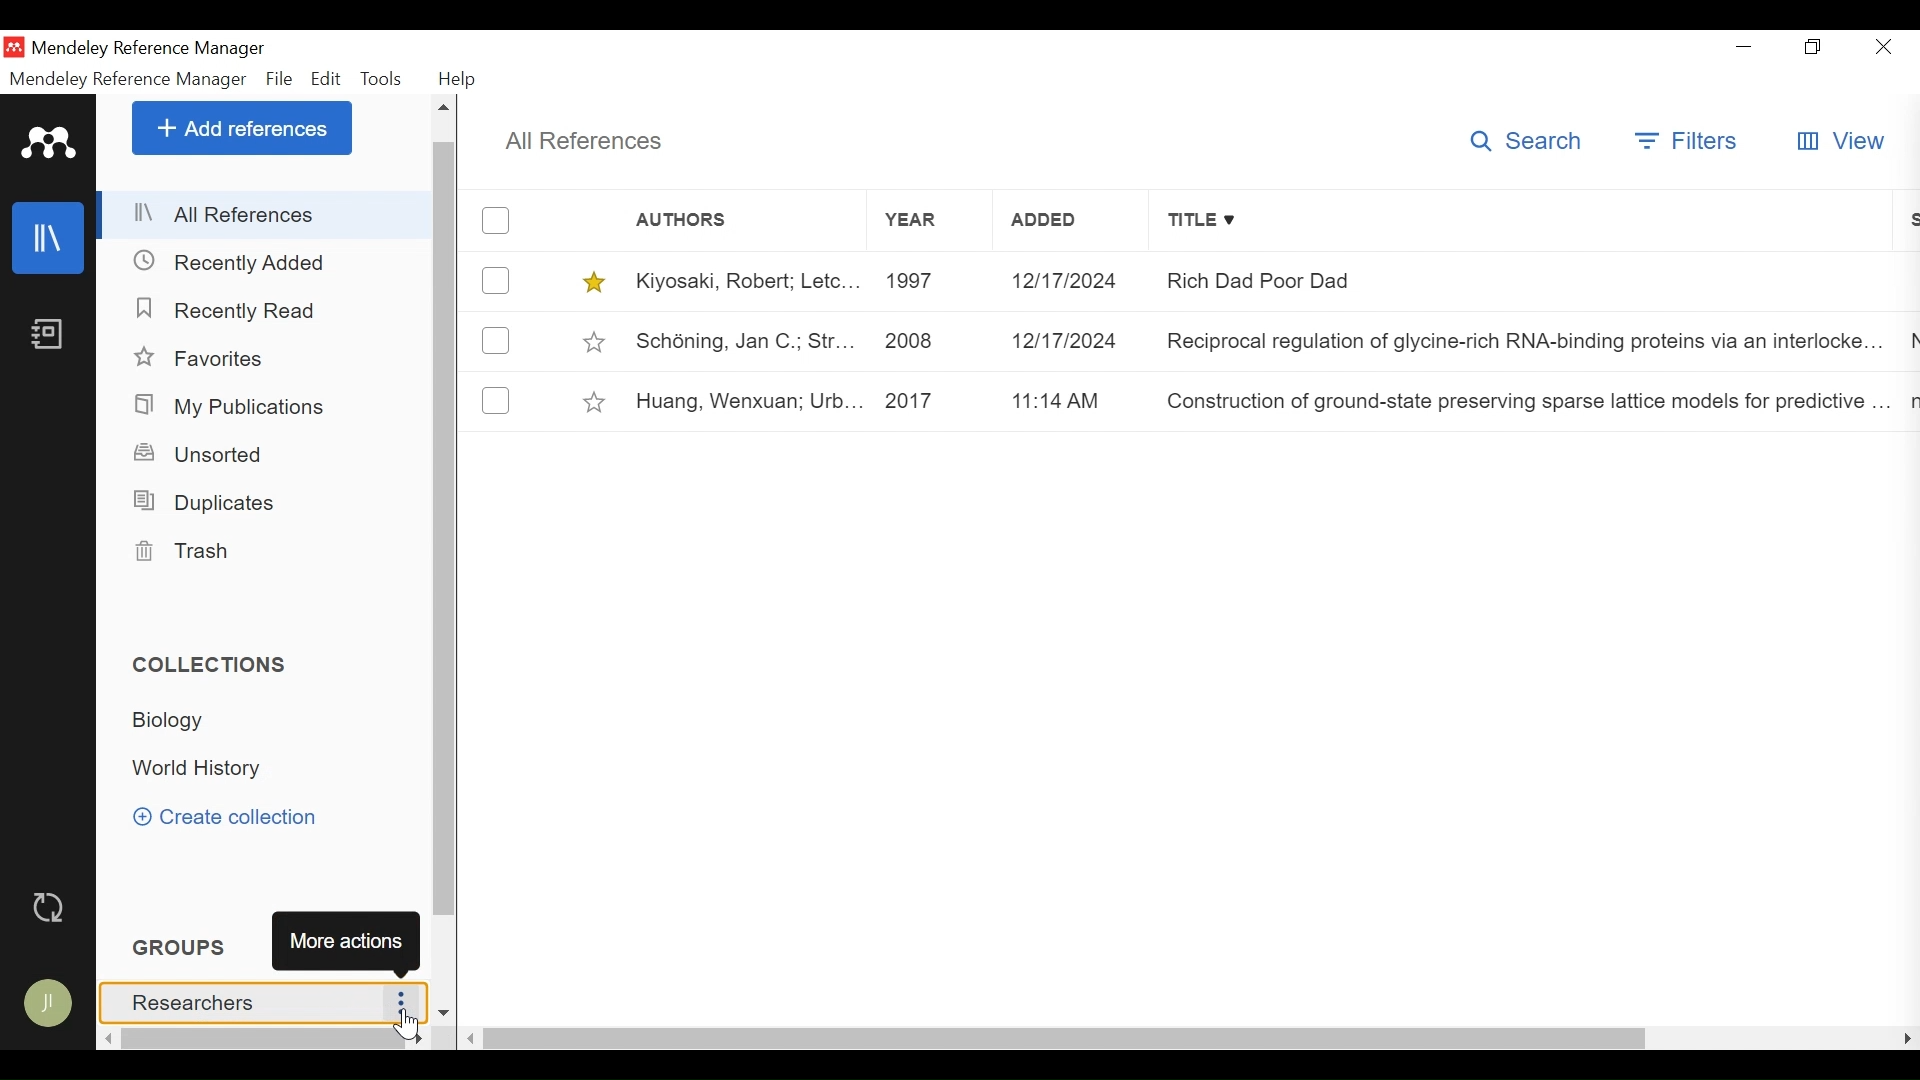 This screenshot has width=1920, height=1080. I want to click on Title, so click(1525, 222).